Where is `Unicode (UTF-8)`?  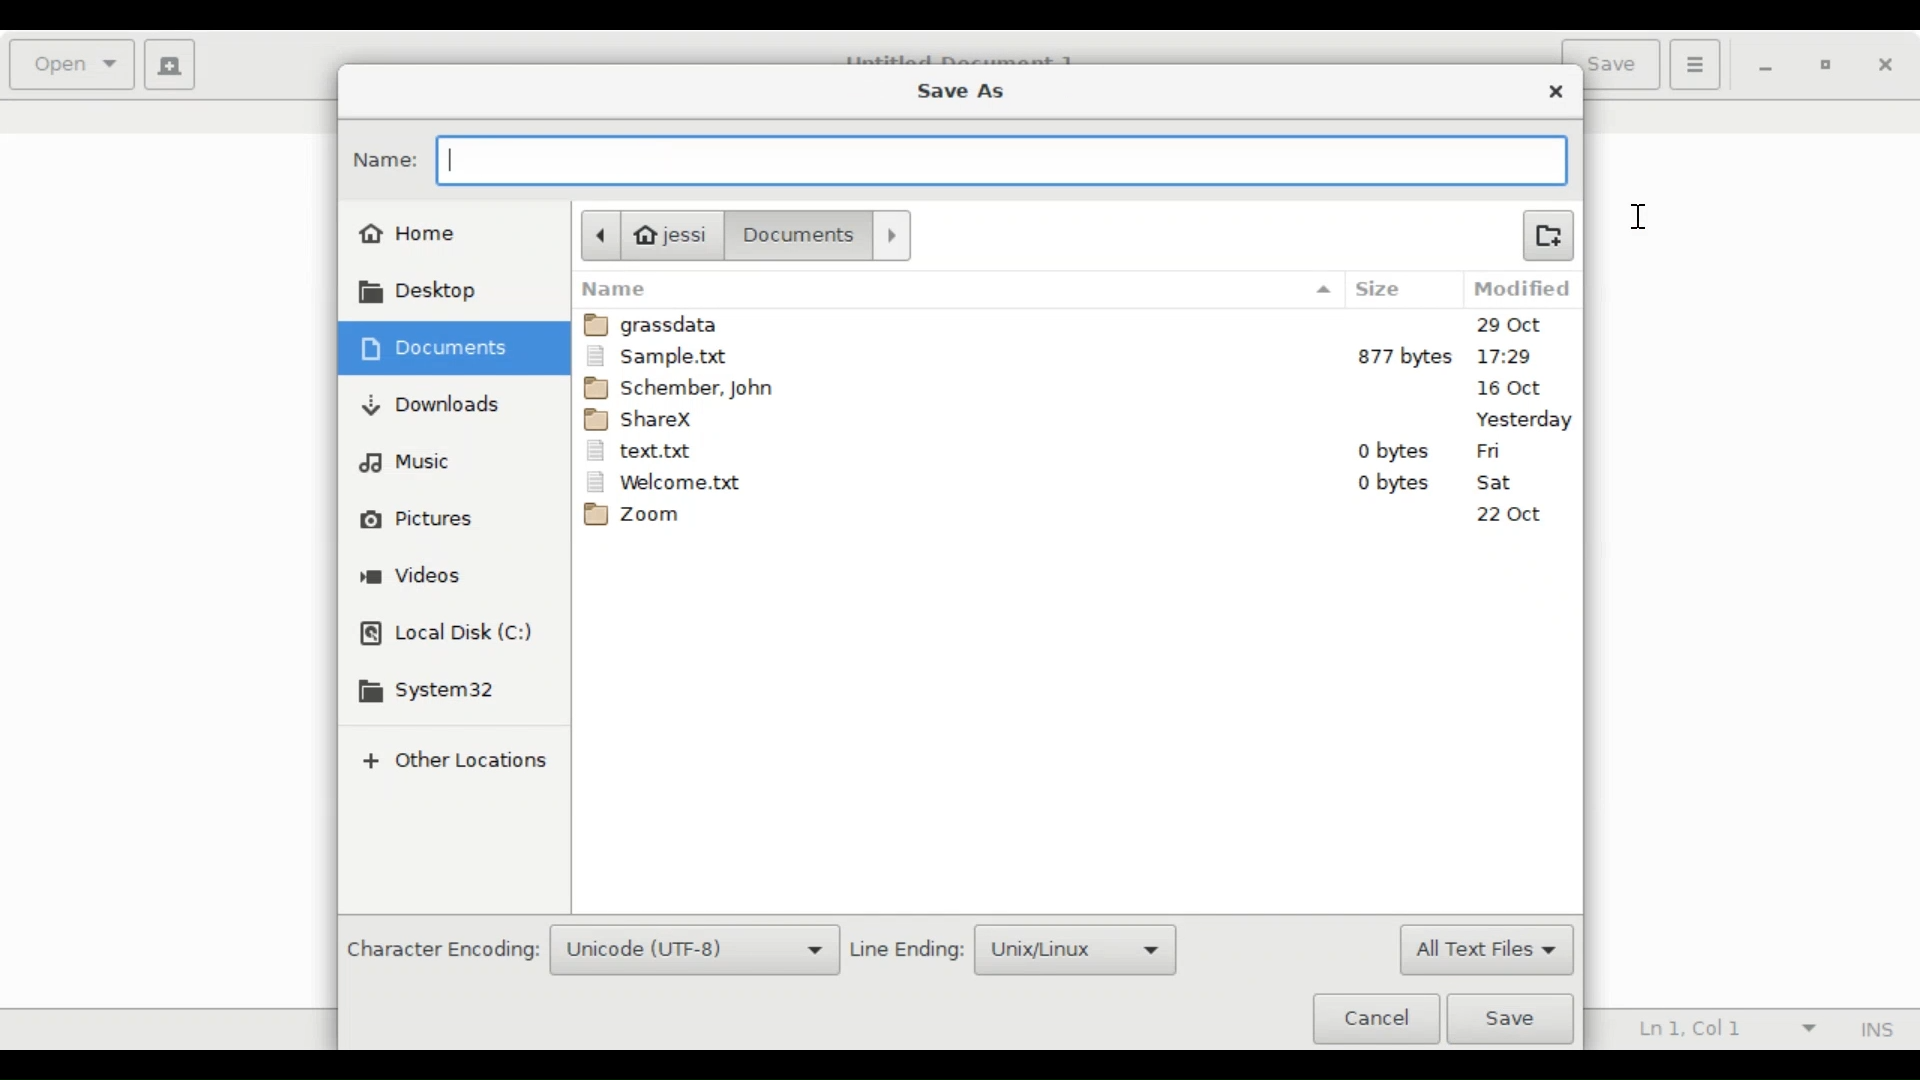 Unicode (UTF-8) is located at coordinates (695, 951).